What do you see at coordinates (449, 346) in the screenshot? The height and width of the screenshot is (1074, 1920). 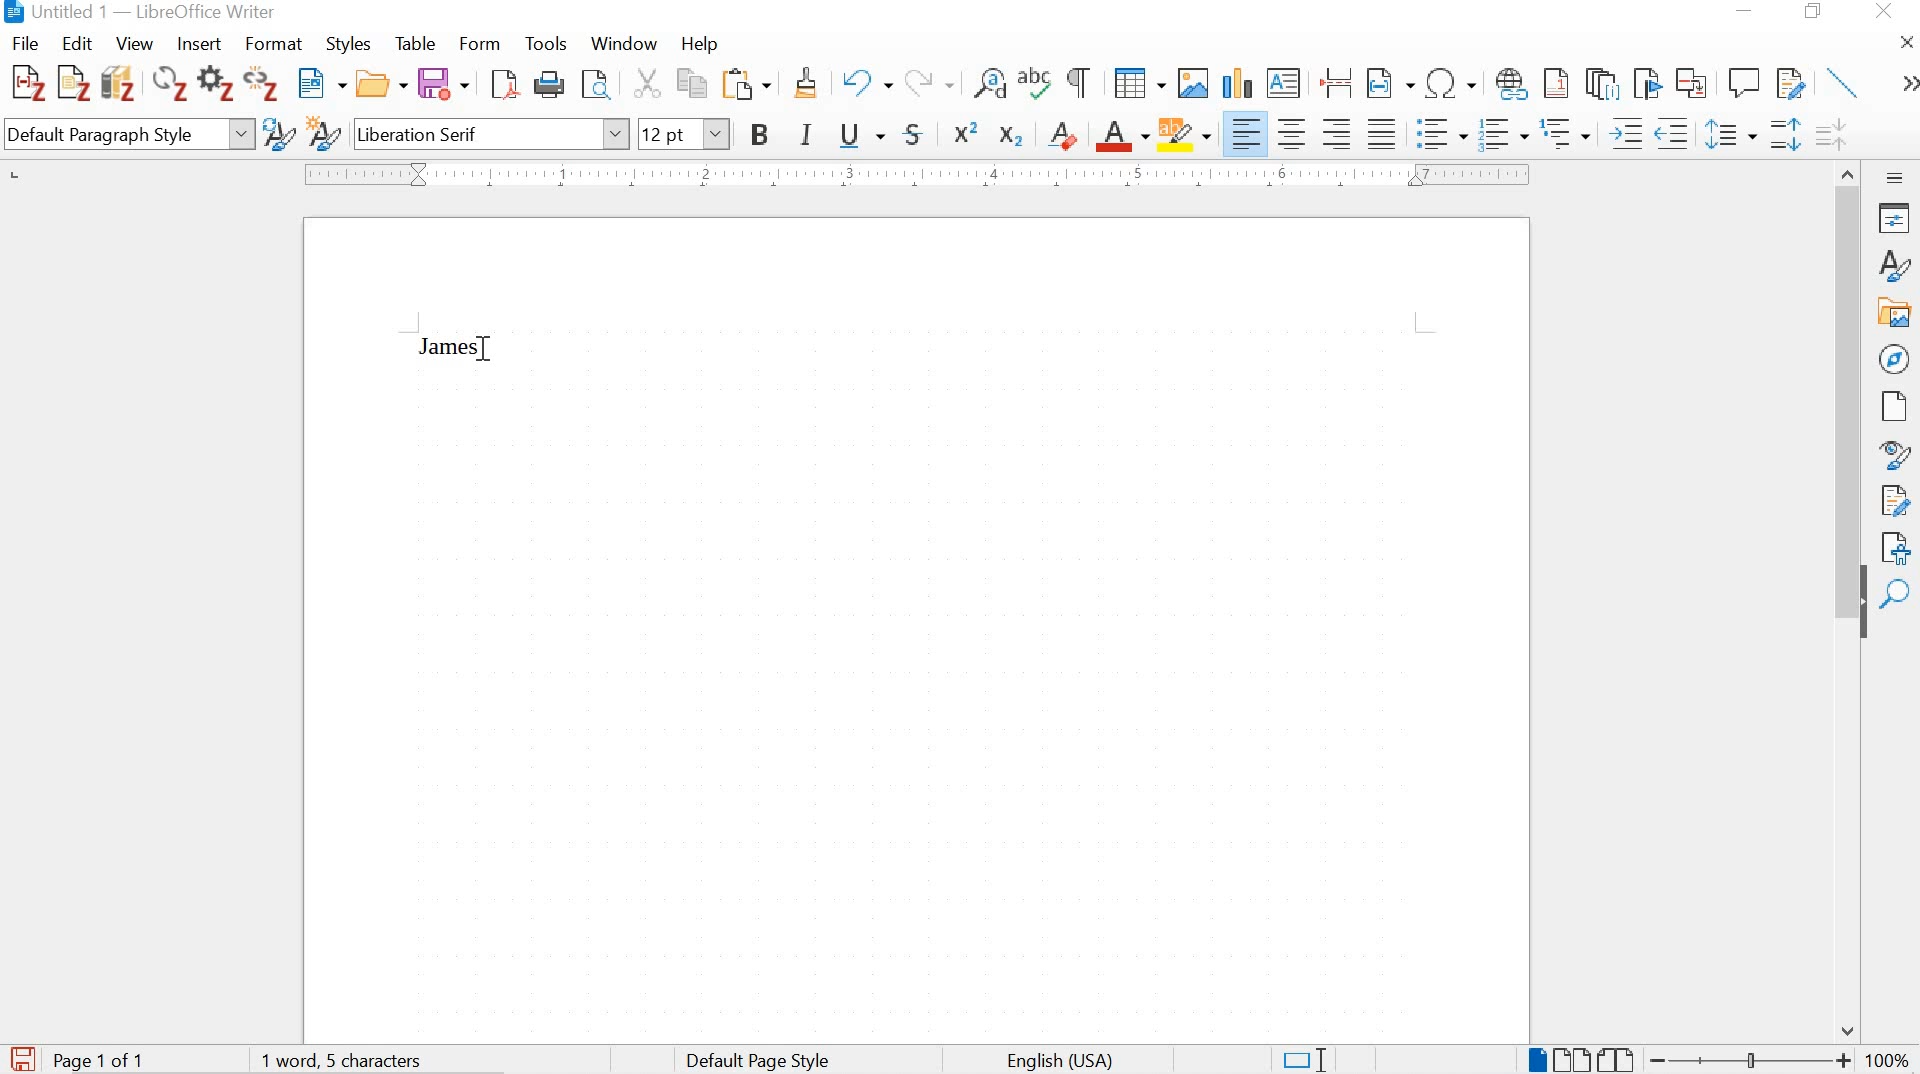 I see `James` at bounding box center [449, 346].